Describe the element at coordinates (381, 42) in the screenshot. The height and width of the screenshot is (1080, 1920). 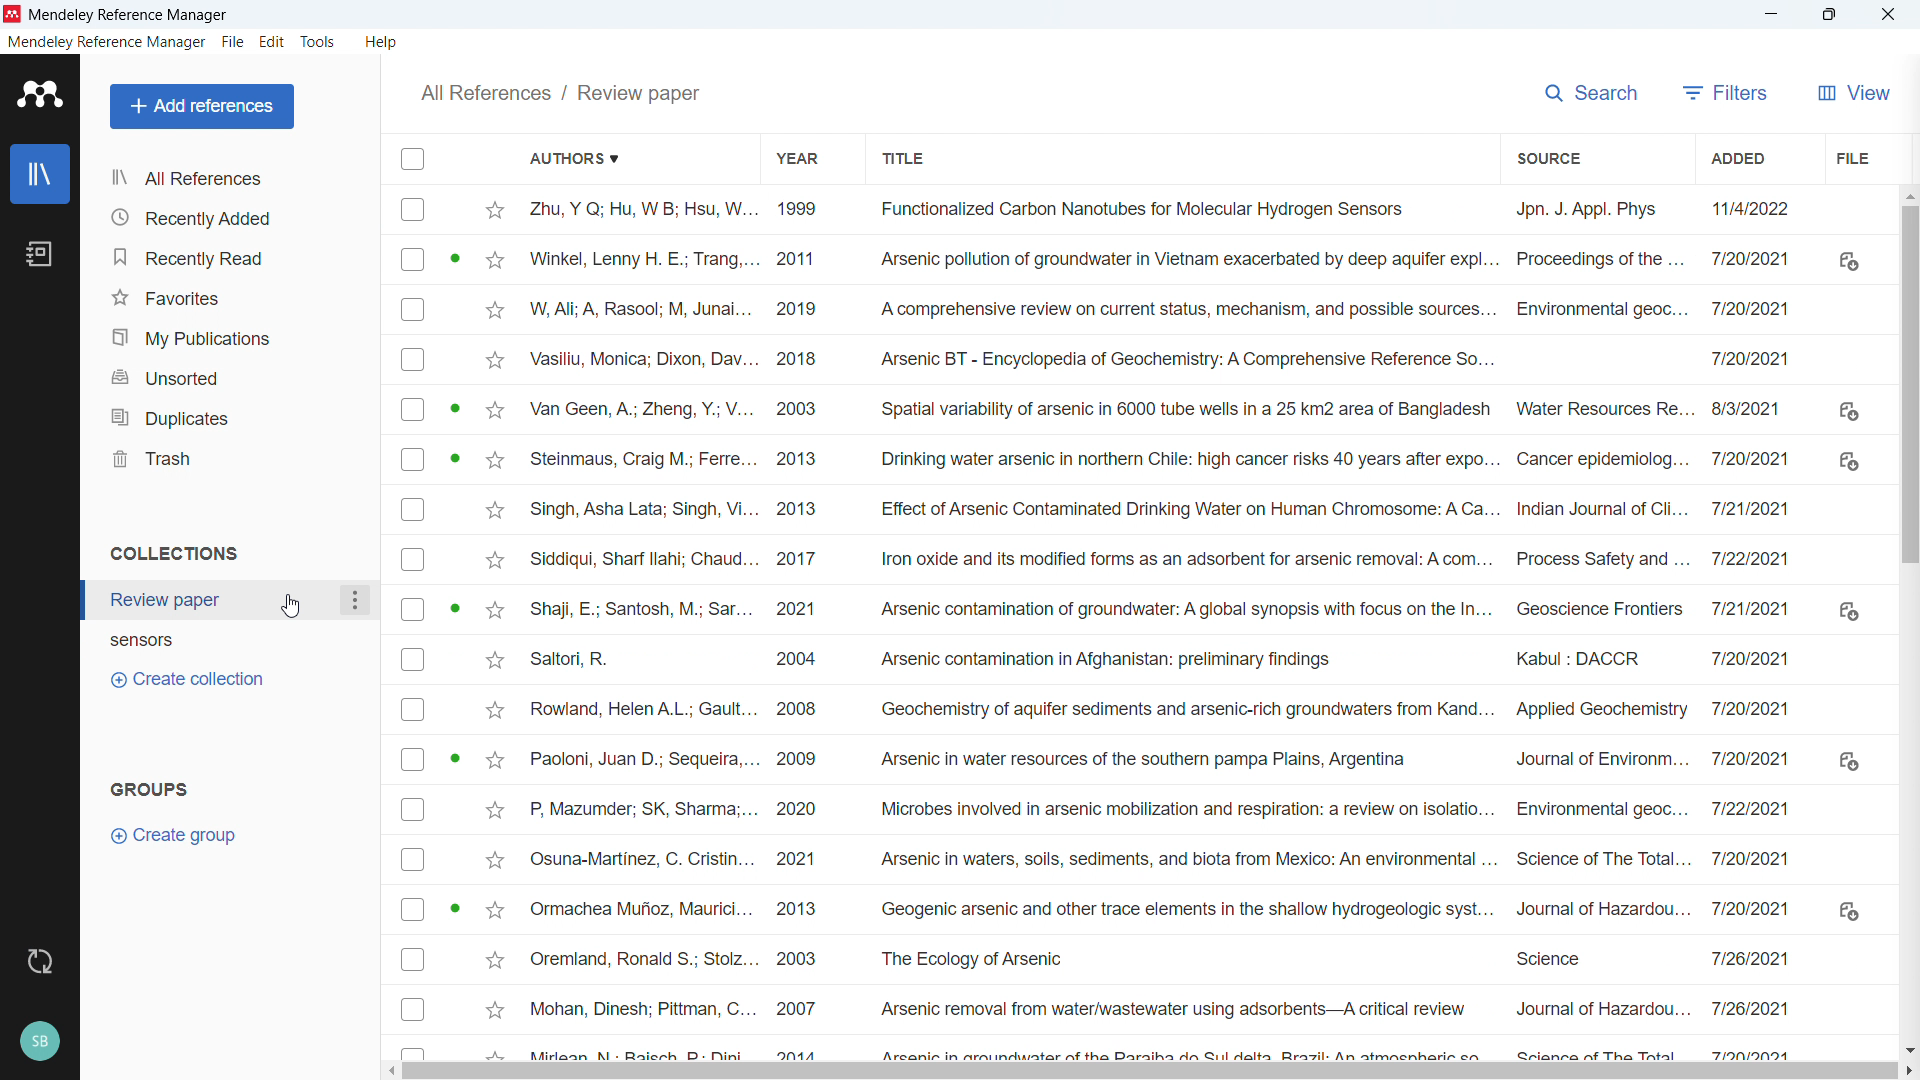
I see ` help ` at that location.